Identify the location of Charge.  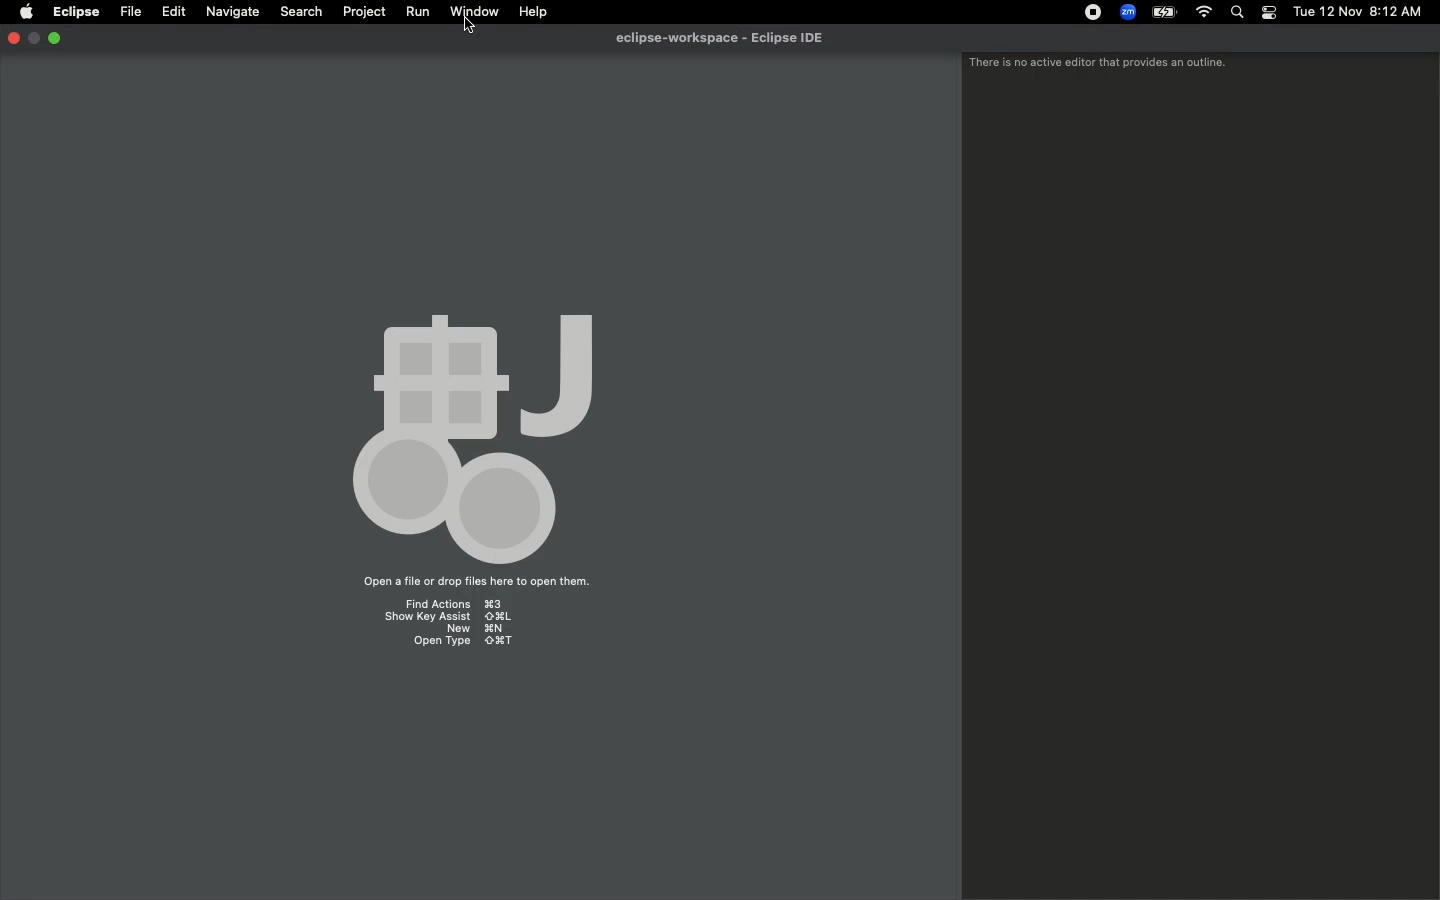
(1160, 14).